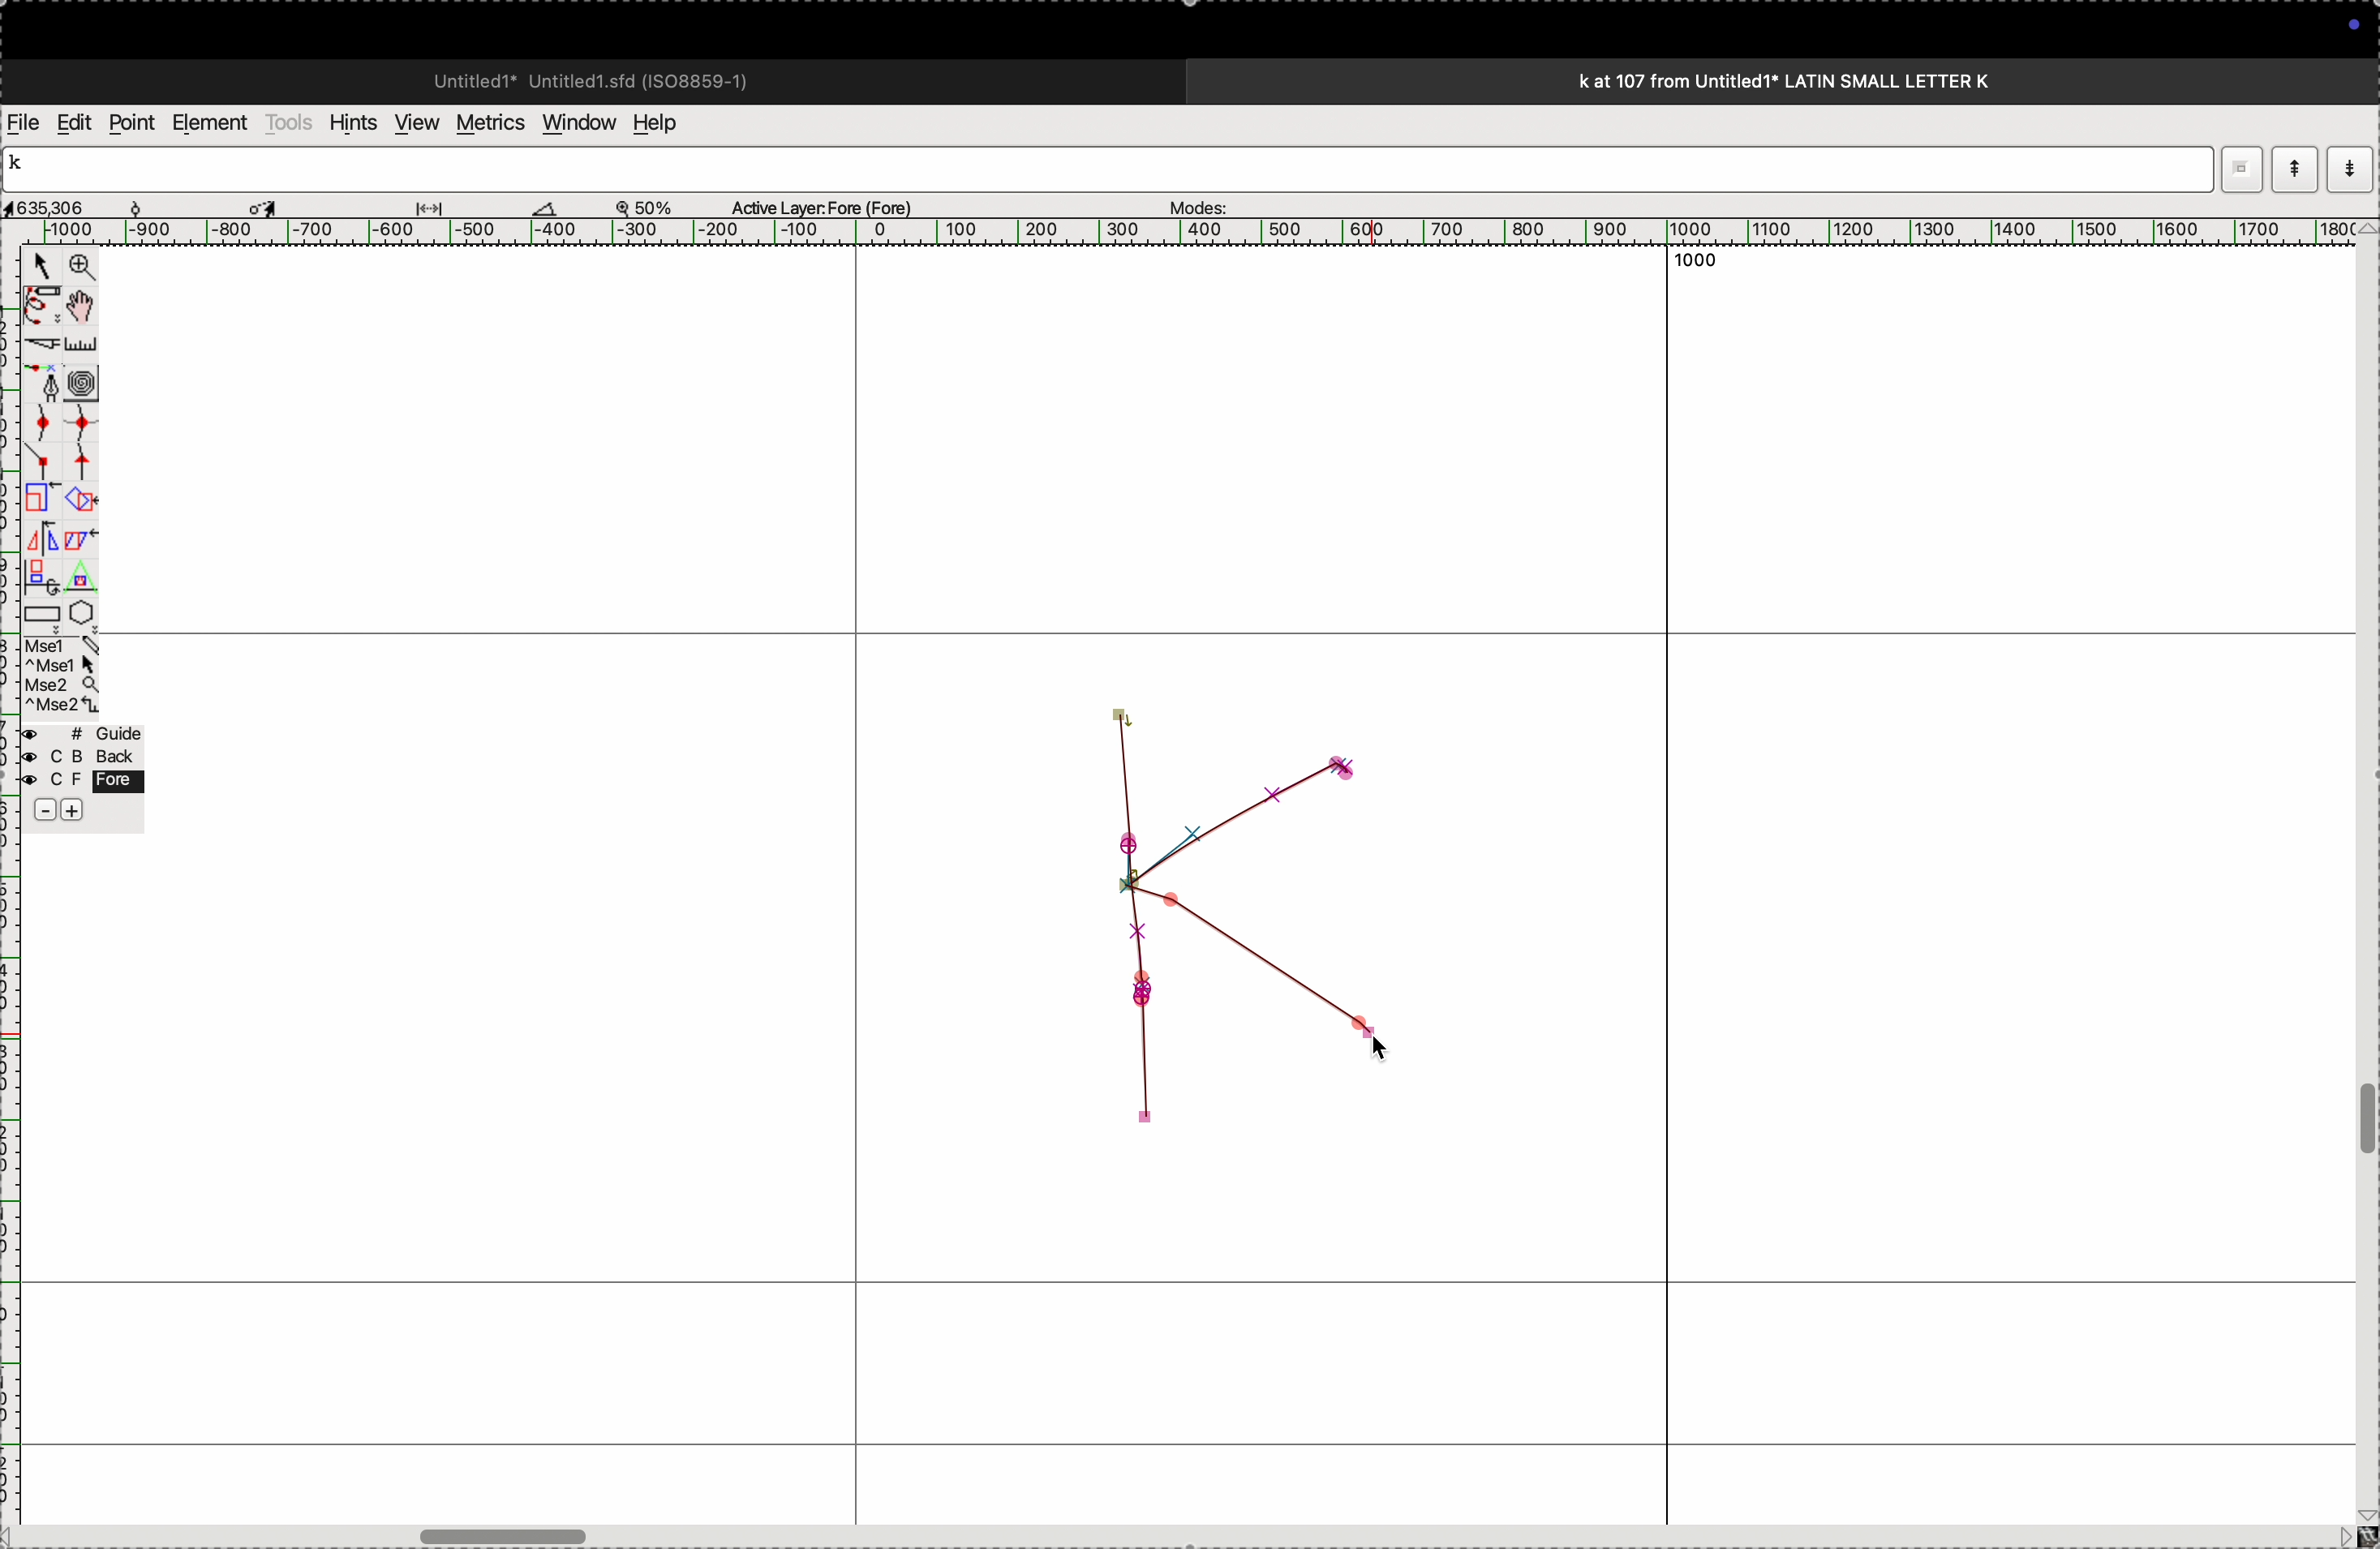 The image size is (2380, 1549). What do you see at coordinates (654, 206) in the screenshot?
I see `zoom` at bounding box center [654, 206].